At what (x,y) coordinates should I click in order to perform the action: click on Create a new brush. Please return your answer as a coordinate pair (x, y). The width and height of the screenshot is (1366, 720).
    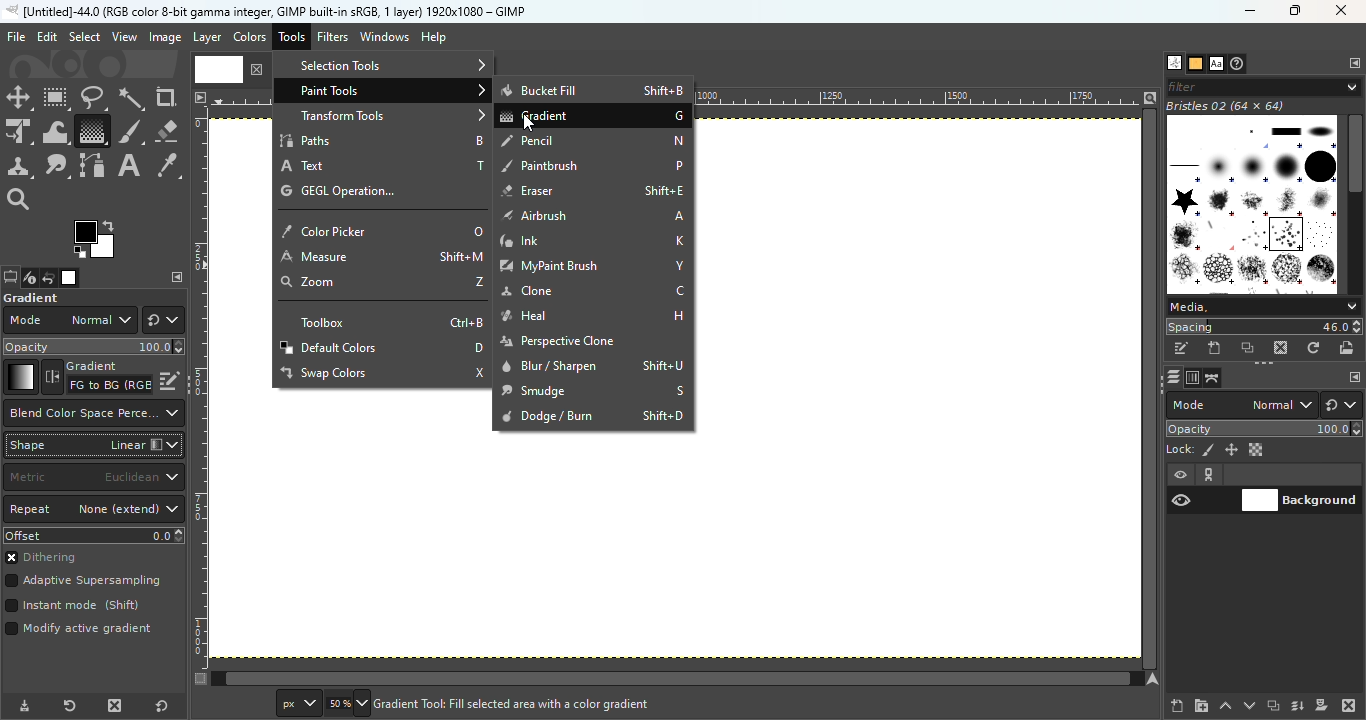
    Looking at the image, I should click on (1216, 348).